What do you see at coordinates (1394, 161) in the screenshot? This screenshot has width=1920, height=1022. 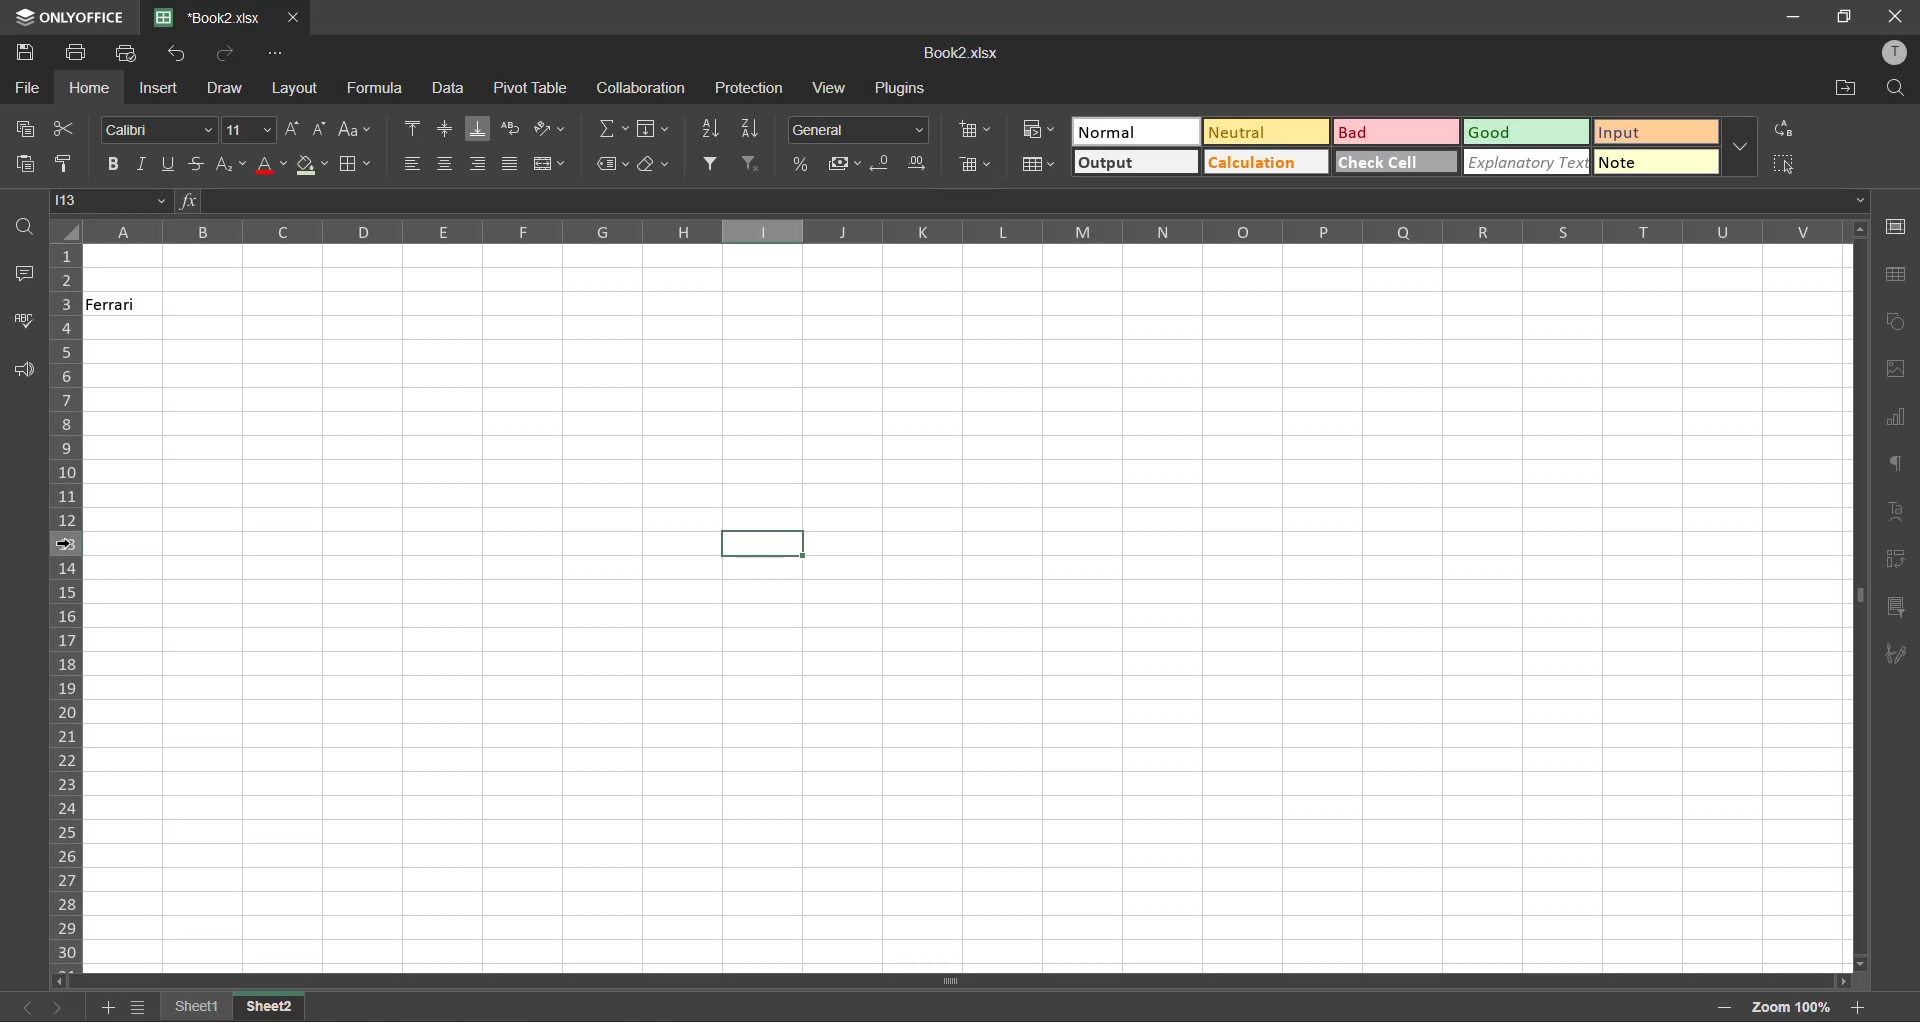 I see `check cell` at bounding box center [1394, 161].